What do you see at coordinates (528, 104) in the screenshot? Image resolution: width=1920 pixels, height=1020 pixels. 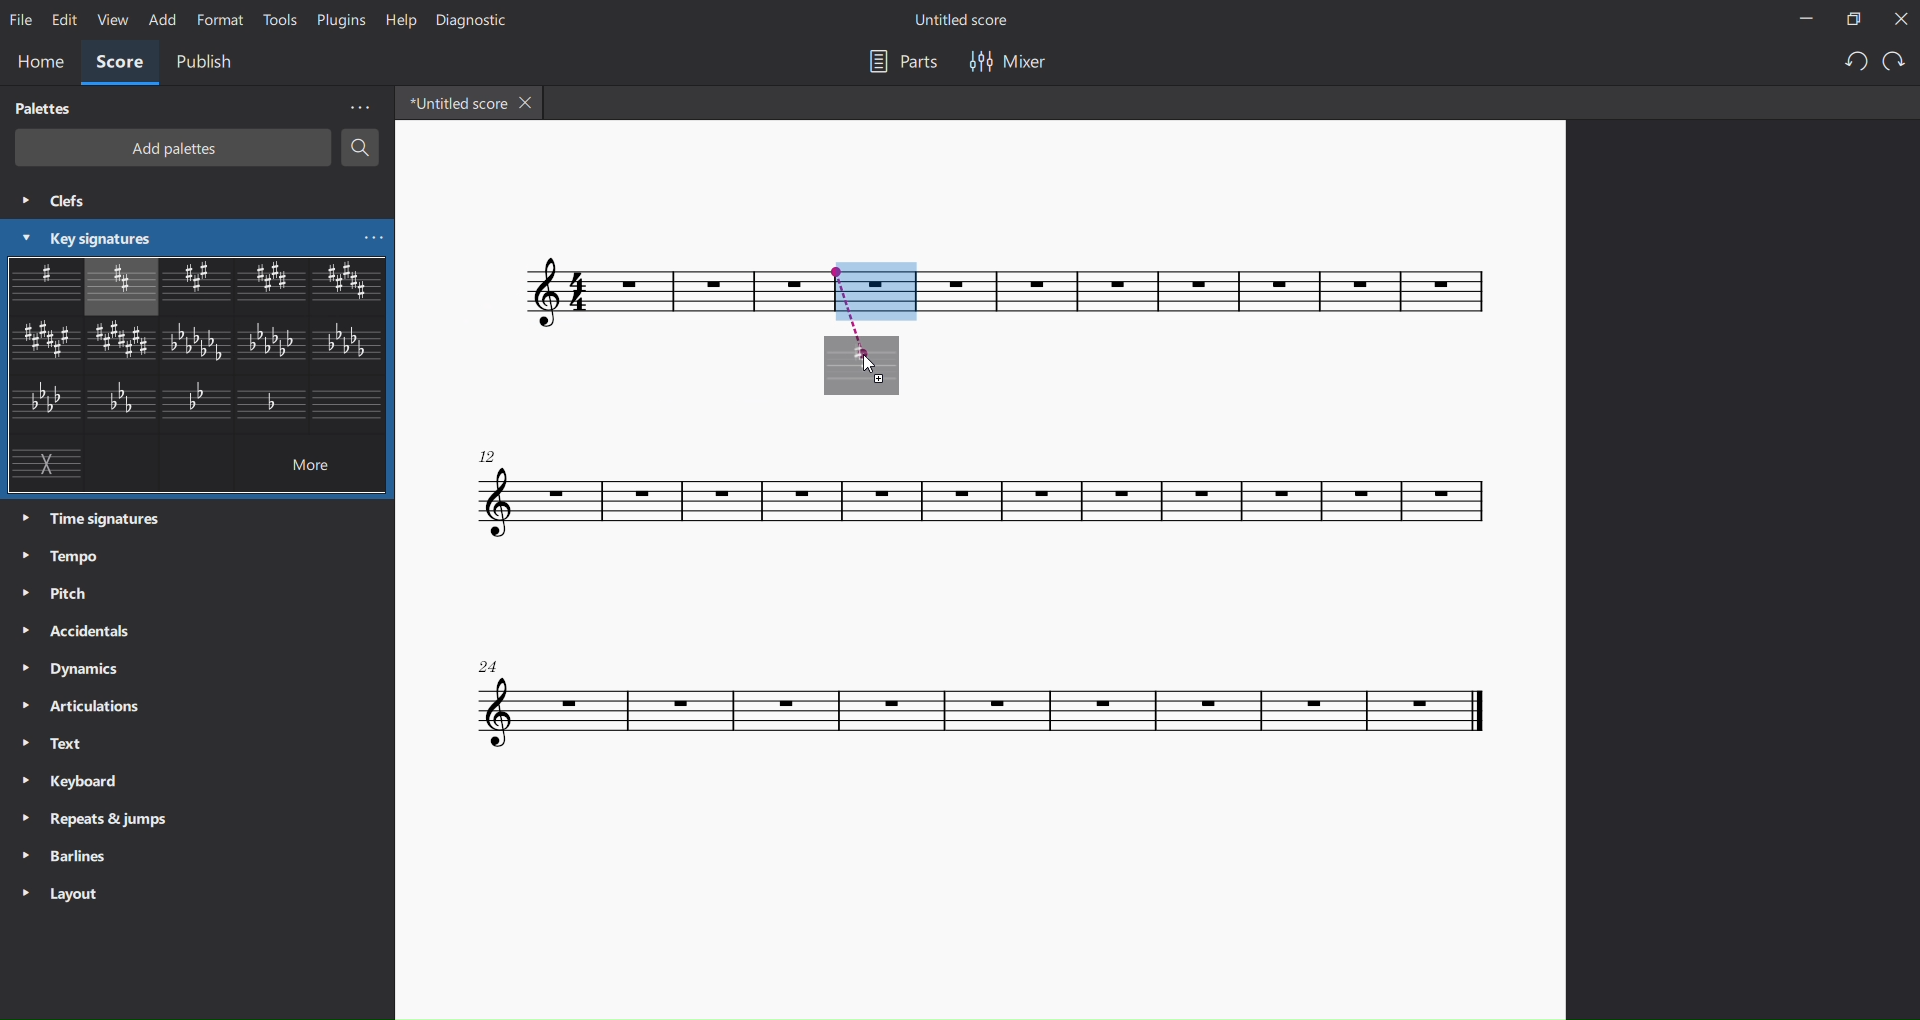 I see `close tab` at bounding box center [528, 104].